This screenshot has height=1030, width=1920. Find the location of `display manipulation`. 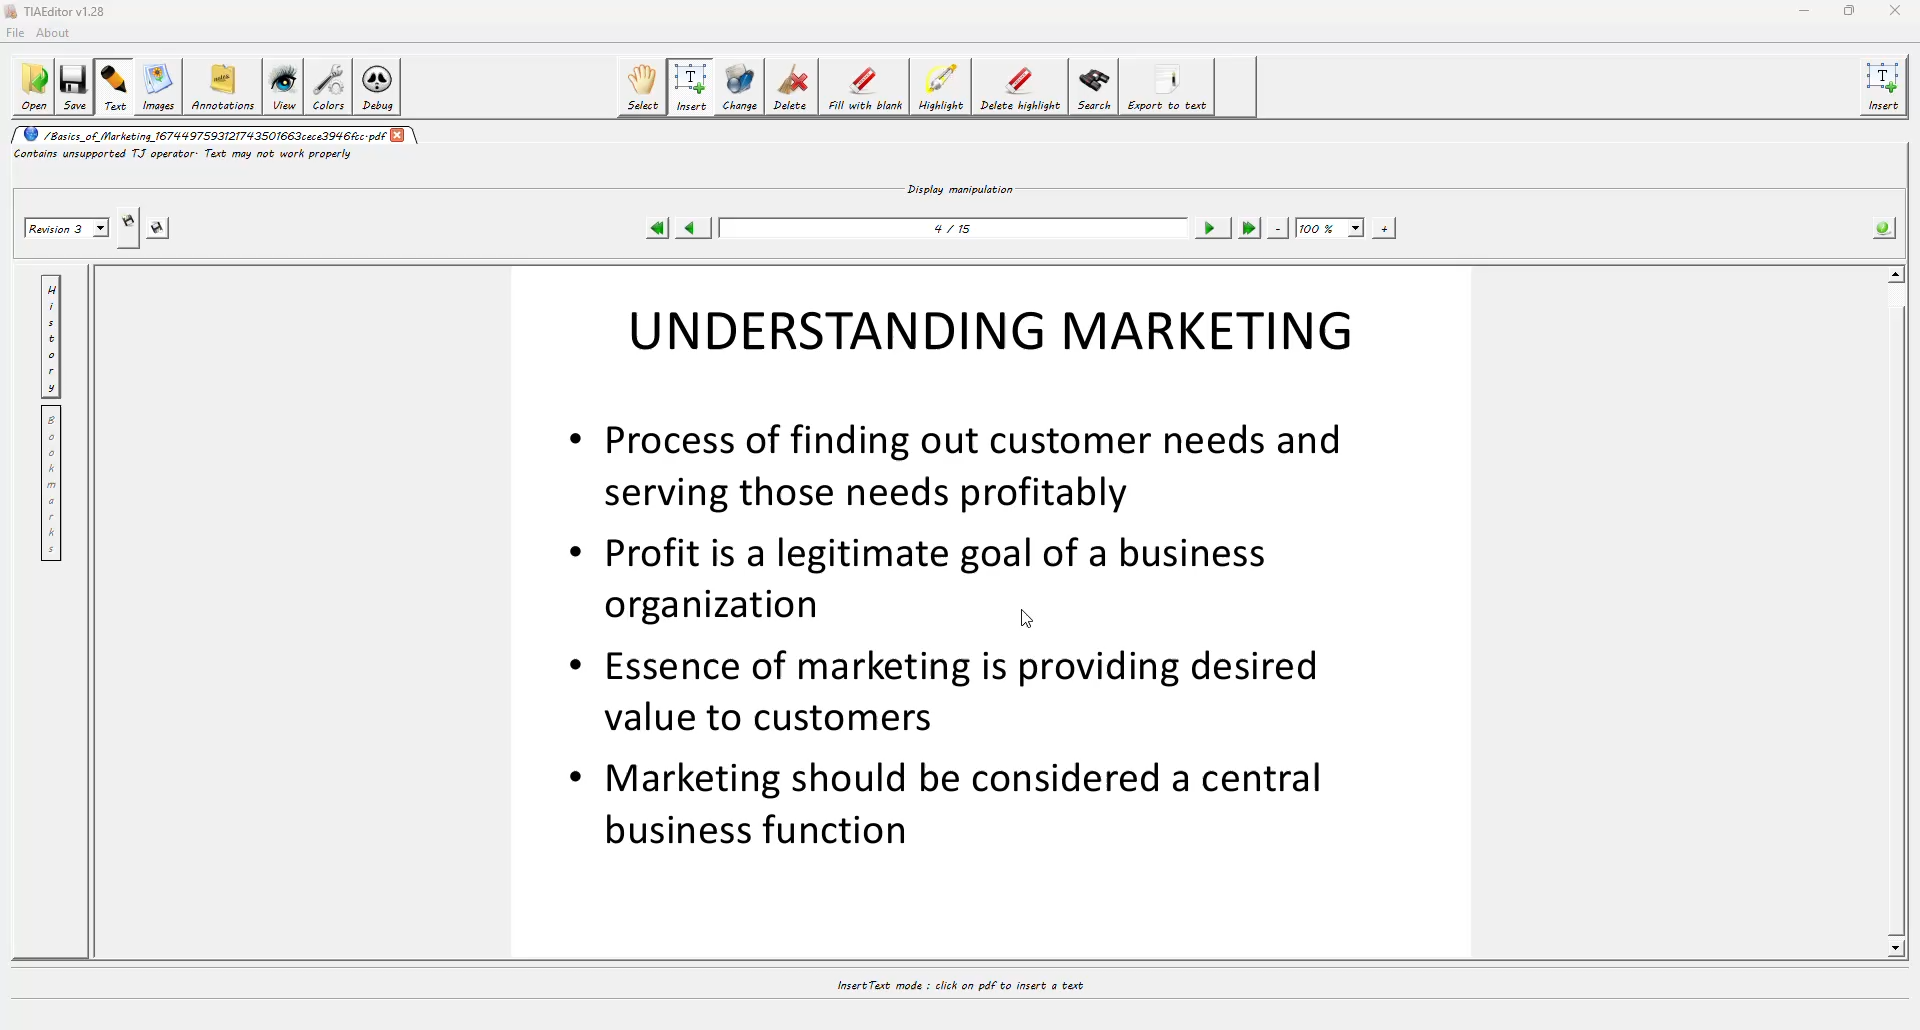

display manipulation is located at coordinates (963, 187).